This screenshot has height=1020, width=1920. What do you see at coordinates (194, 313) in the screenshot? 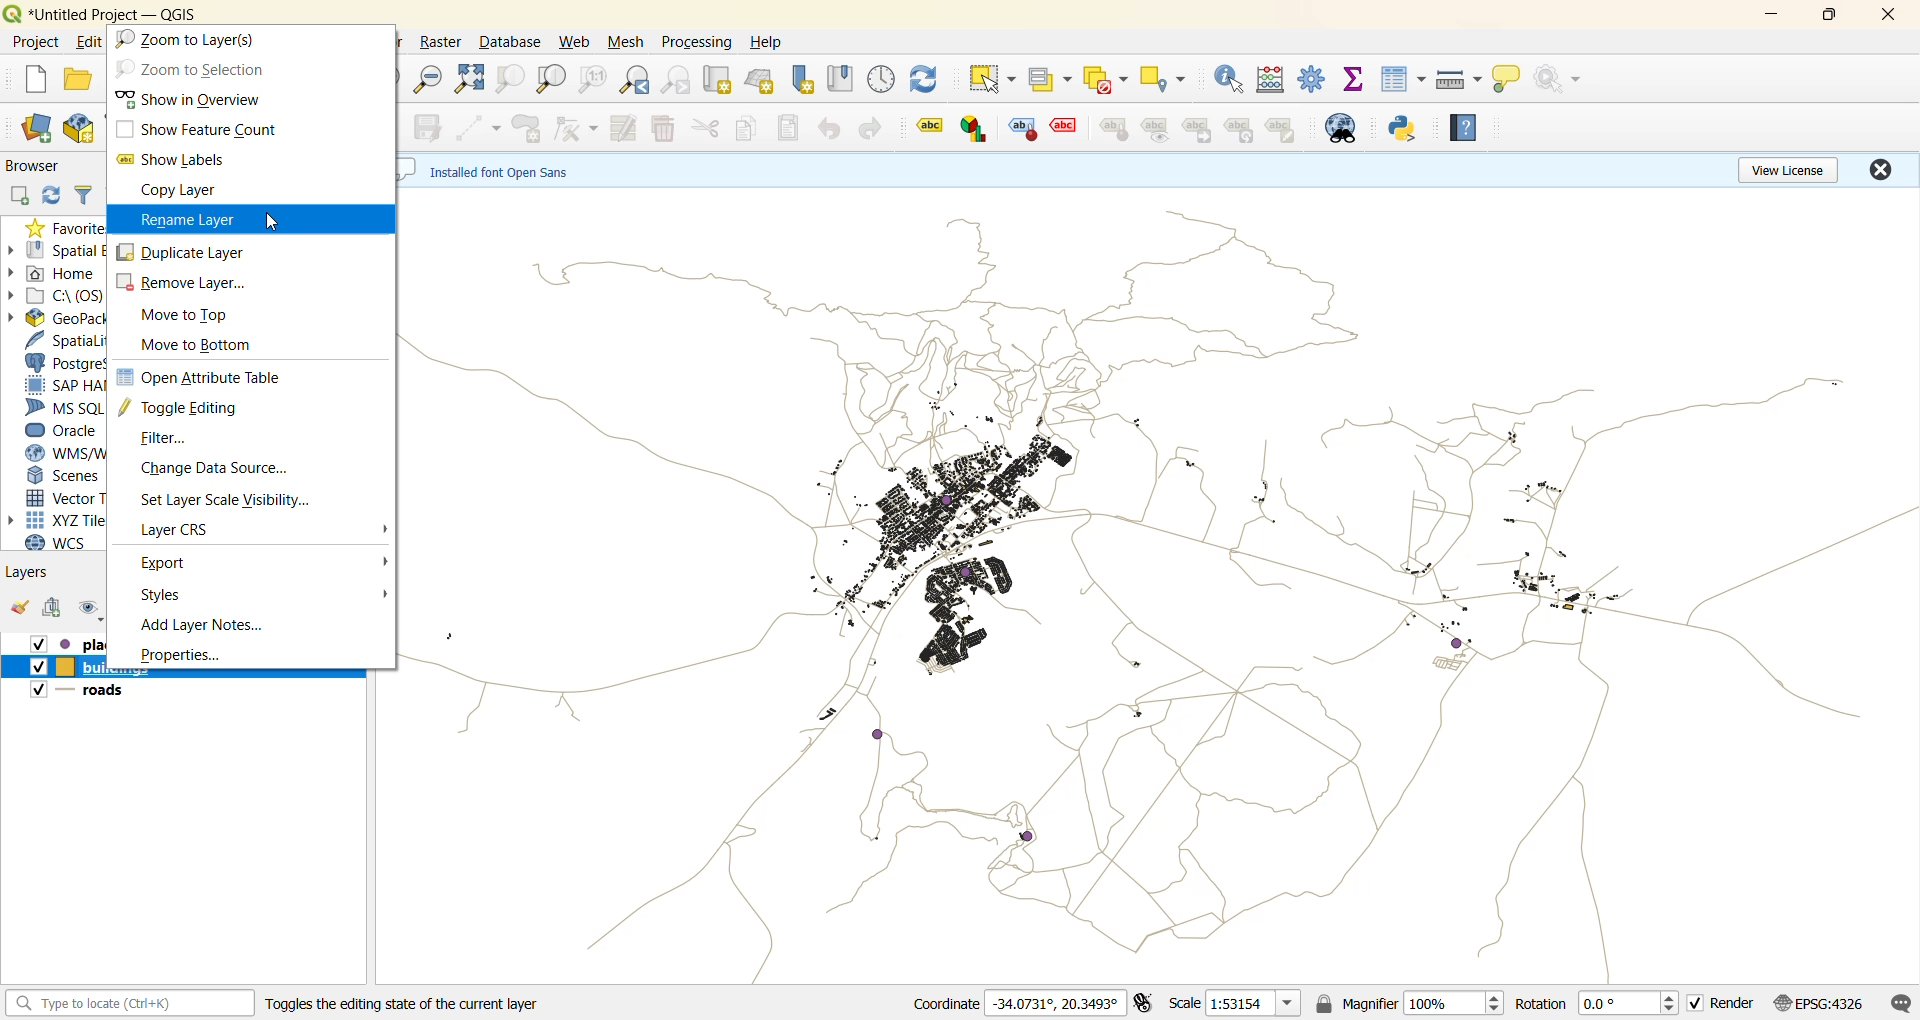
I see `move to top` at bounding box center [194, 313].